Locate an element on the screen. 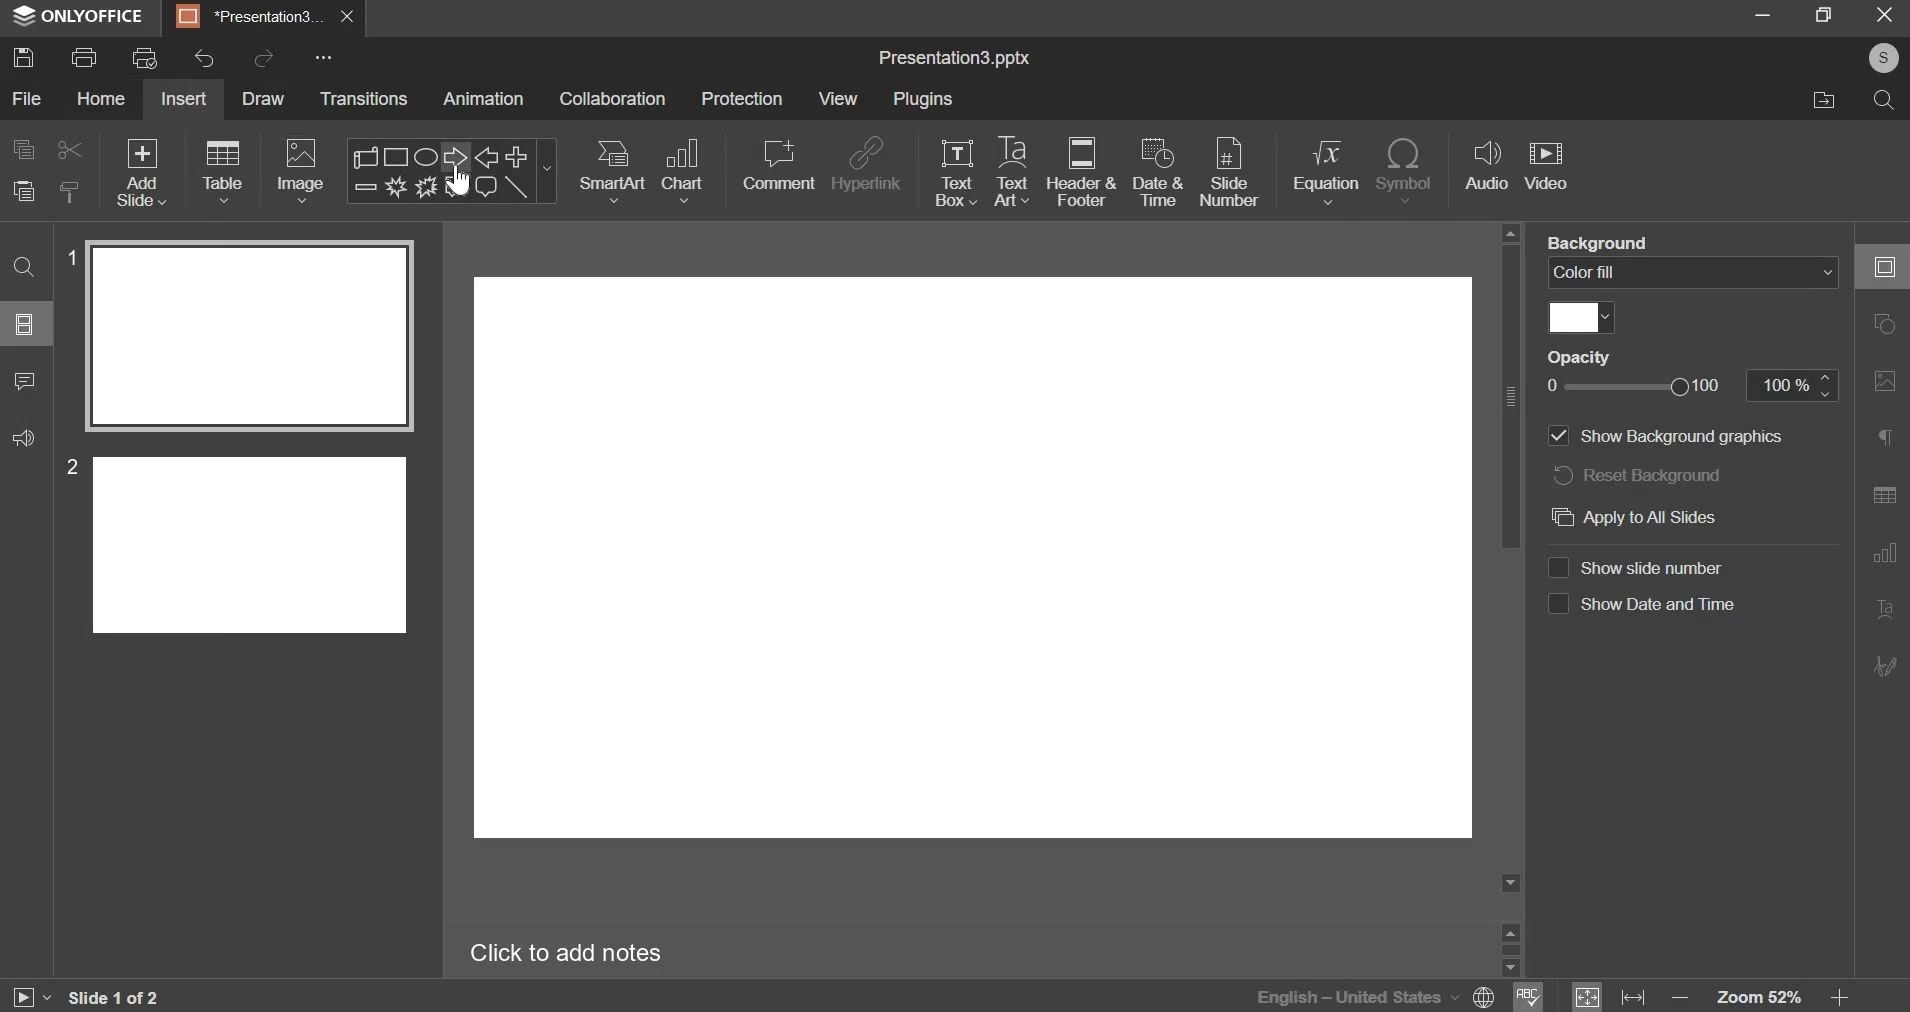 Image resolution: width=1910 pixels, height=1012 pixels. scroll down is located at coordinates (1509, 968).